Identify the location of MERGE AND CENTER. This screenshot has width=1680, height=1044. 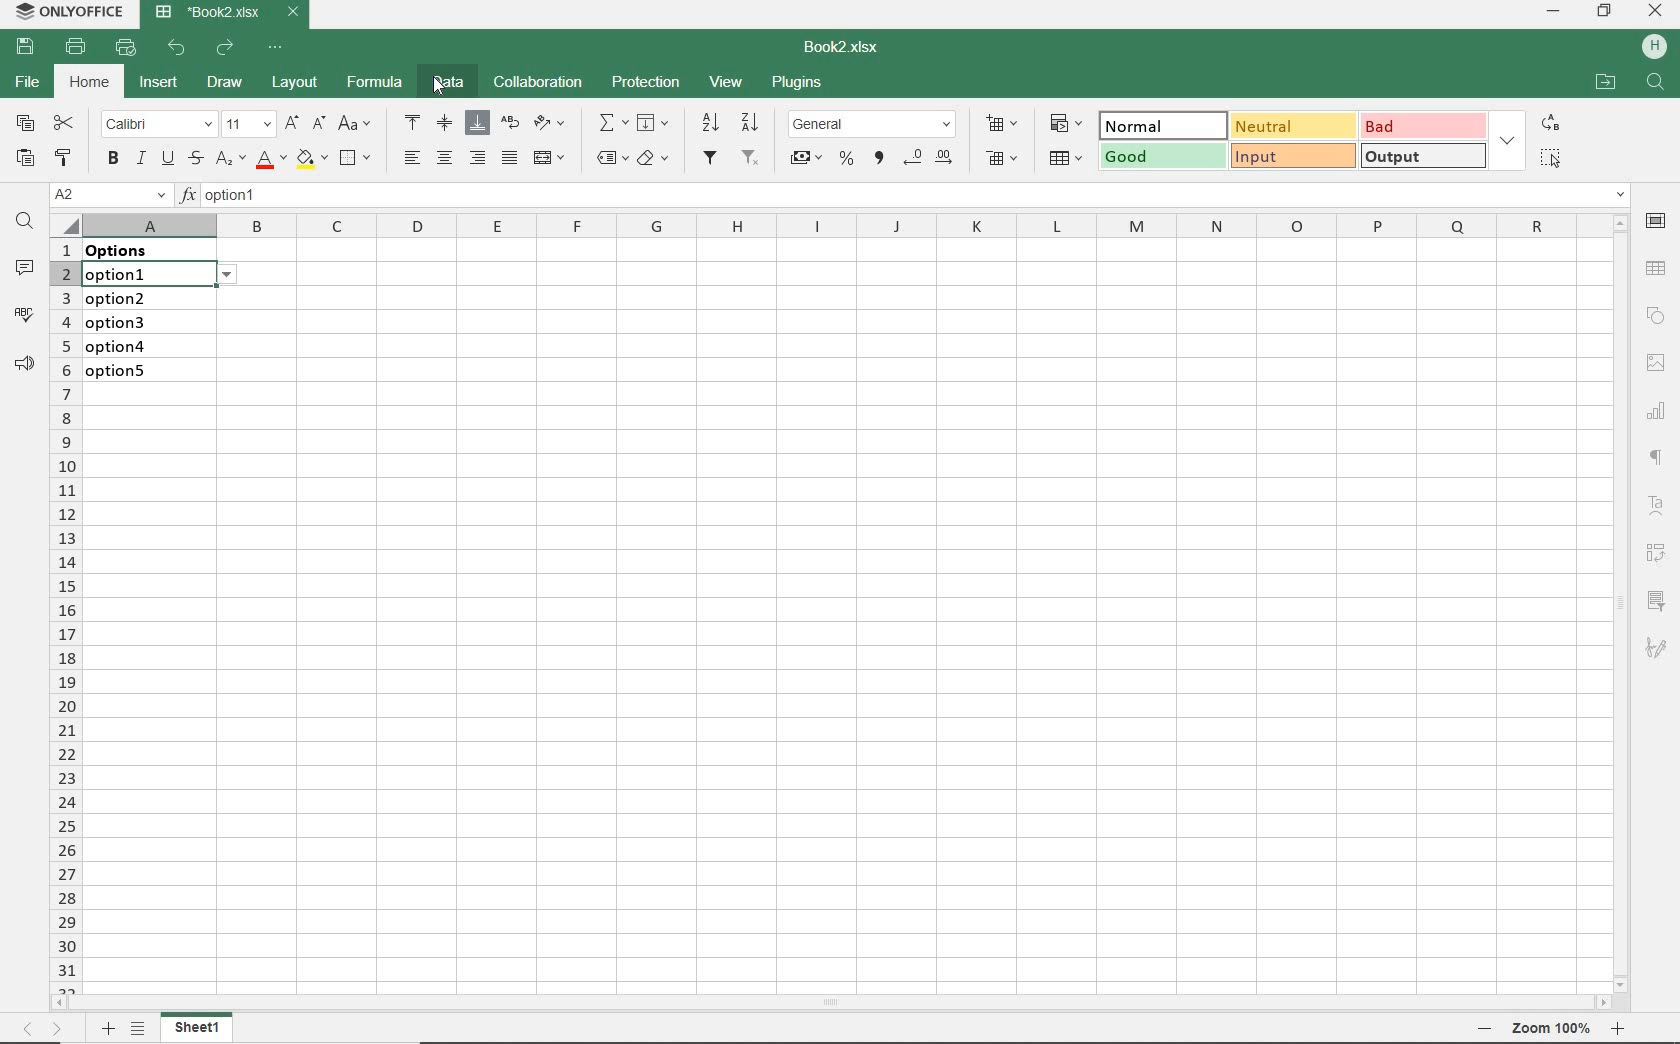
(548, 157).